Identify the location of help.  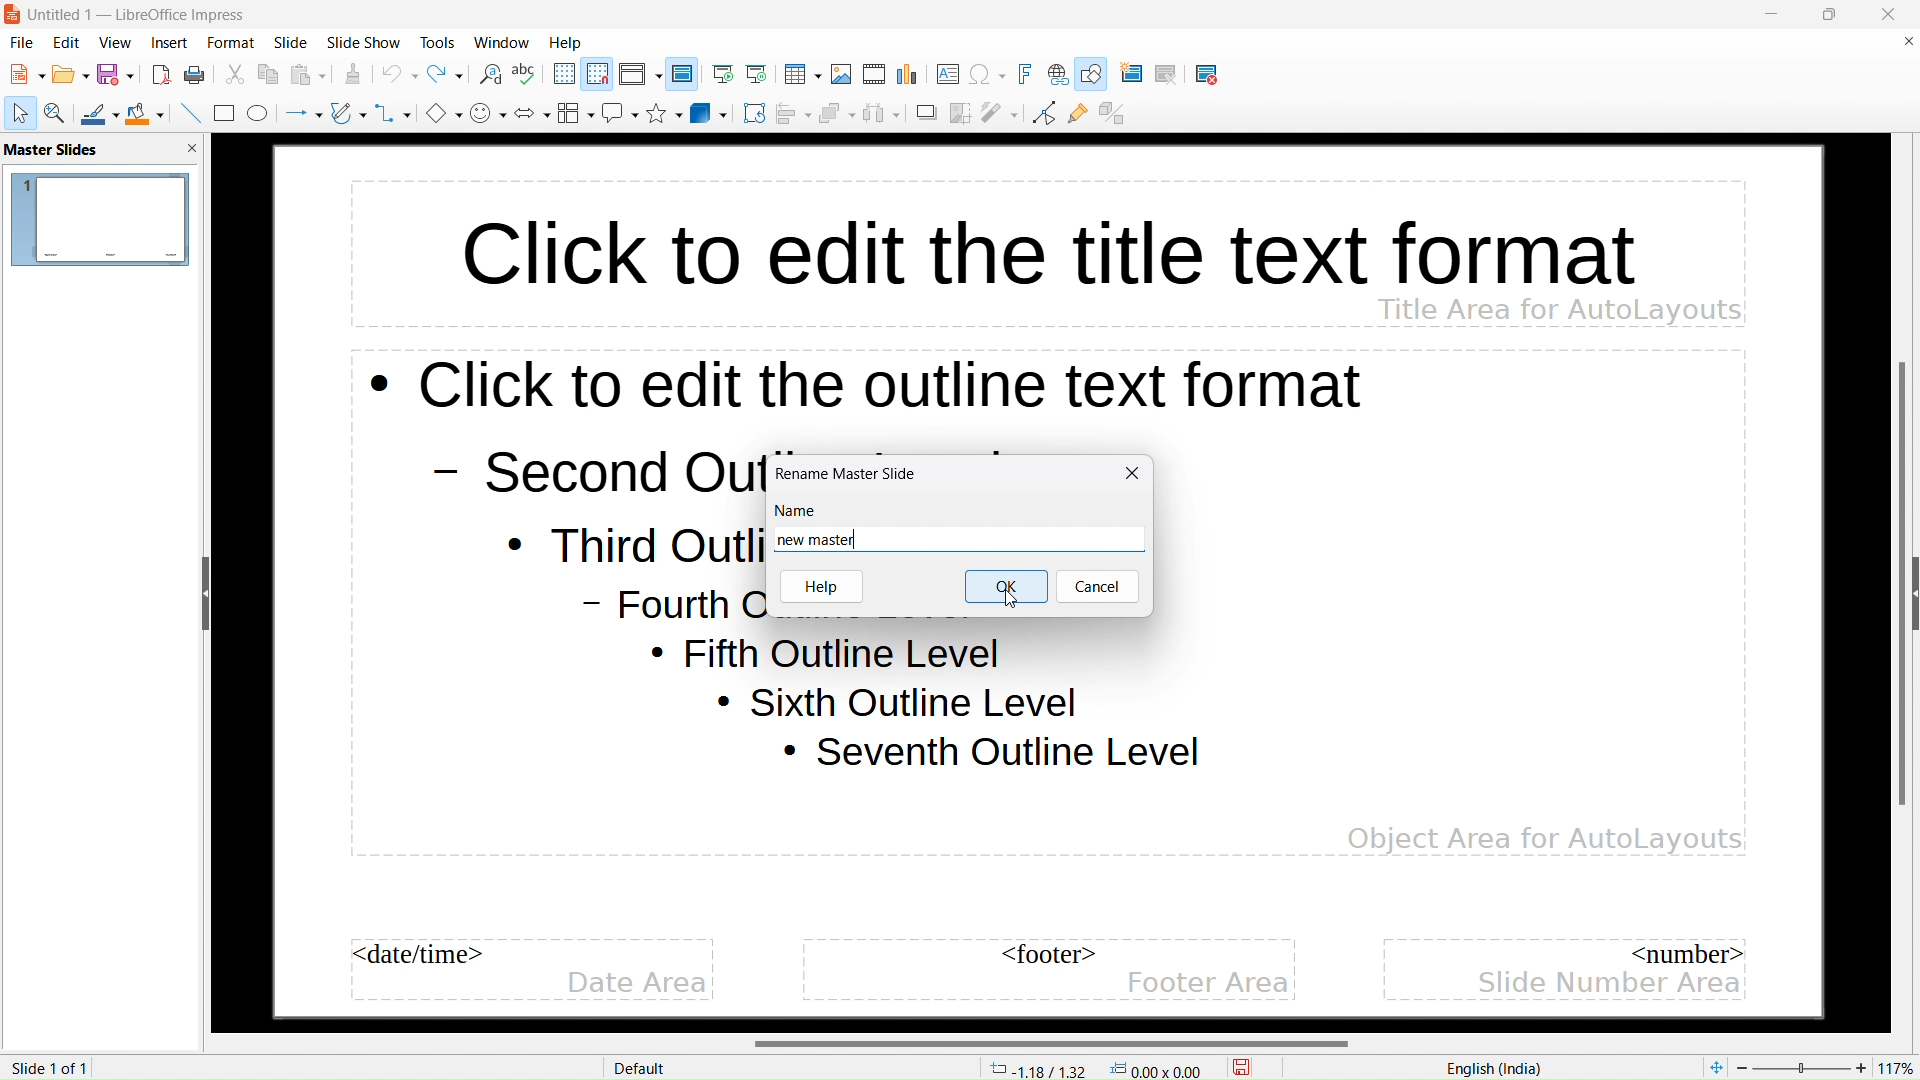
(821, 587).